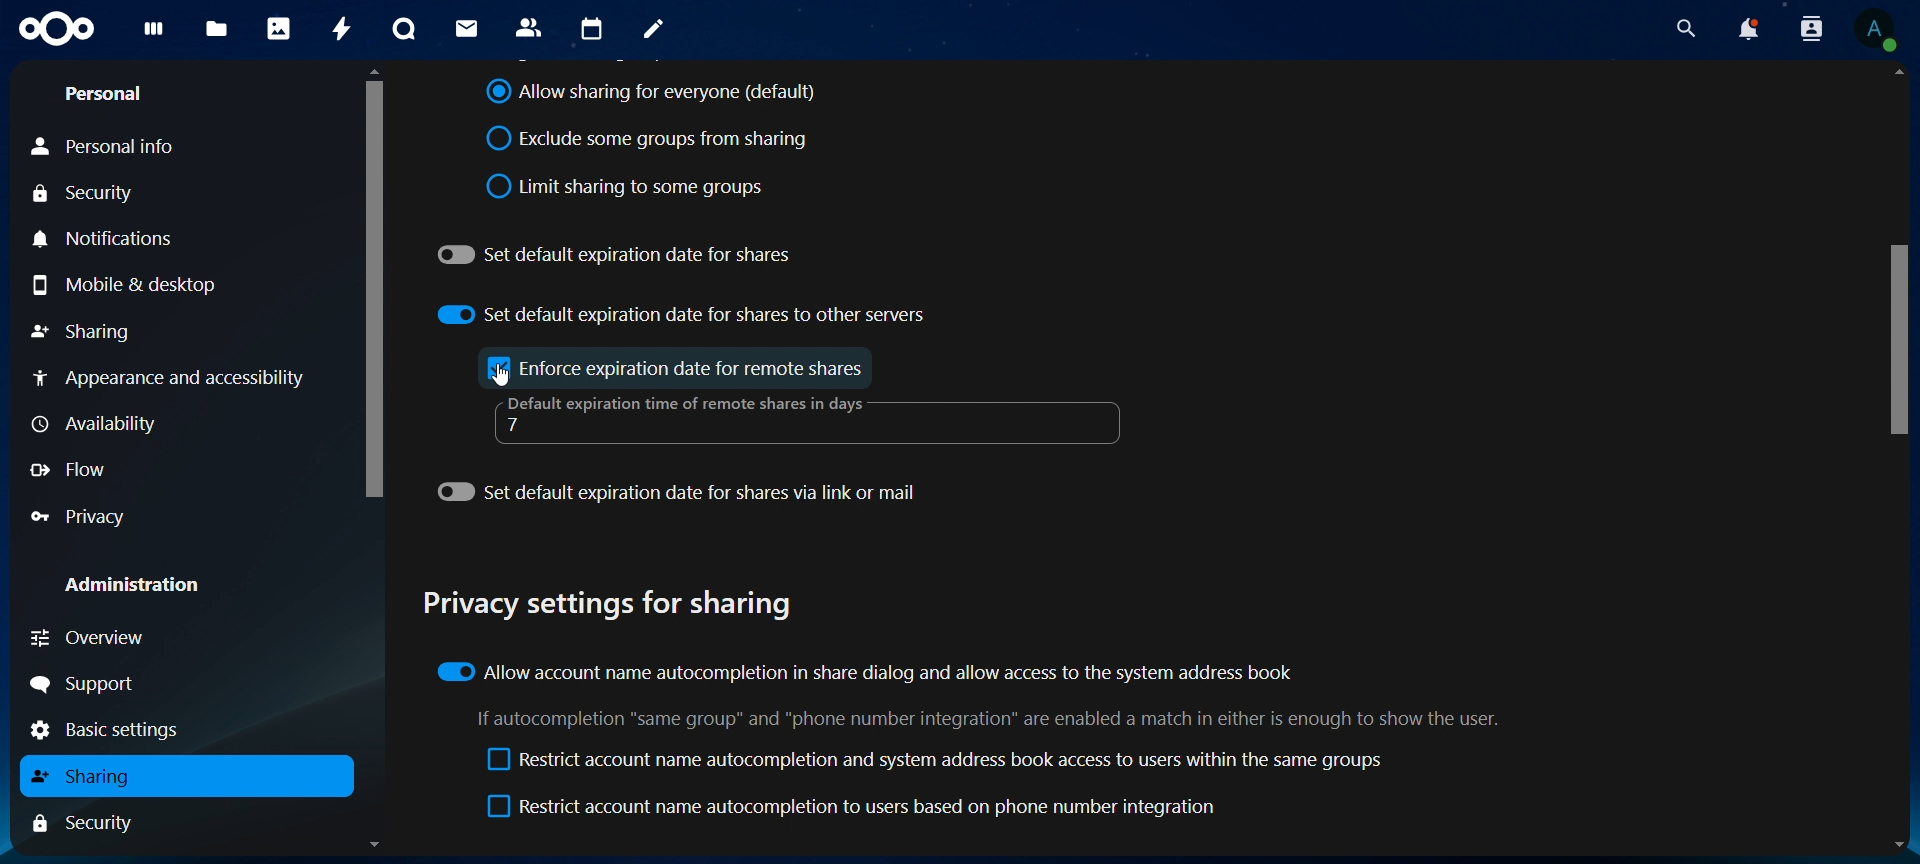  What do you see at coordinates (278, 27) in the screenshot?
I see `photos` at bounding box center [278, 27].